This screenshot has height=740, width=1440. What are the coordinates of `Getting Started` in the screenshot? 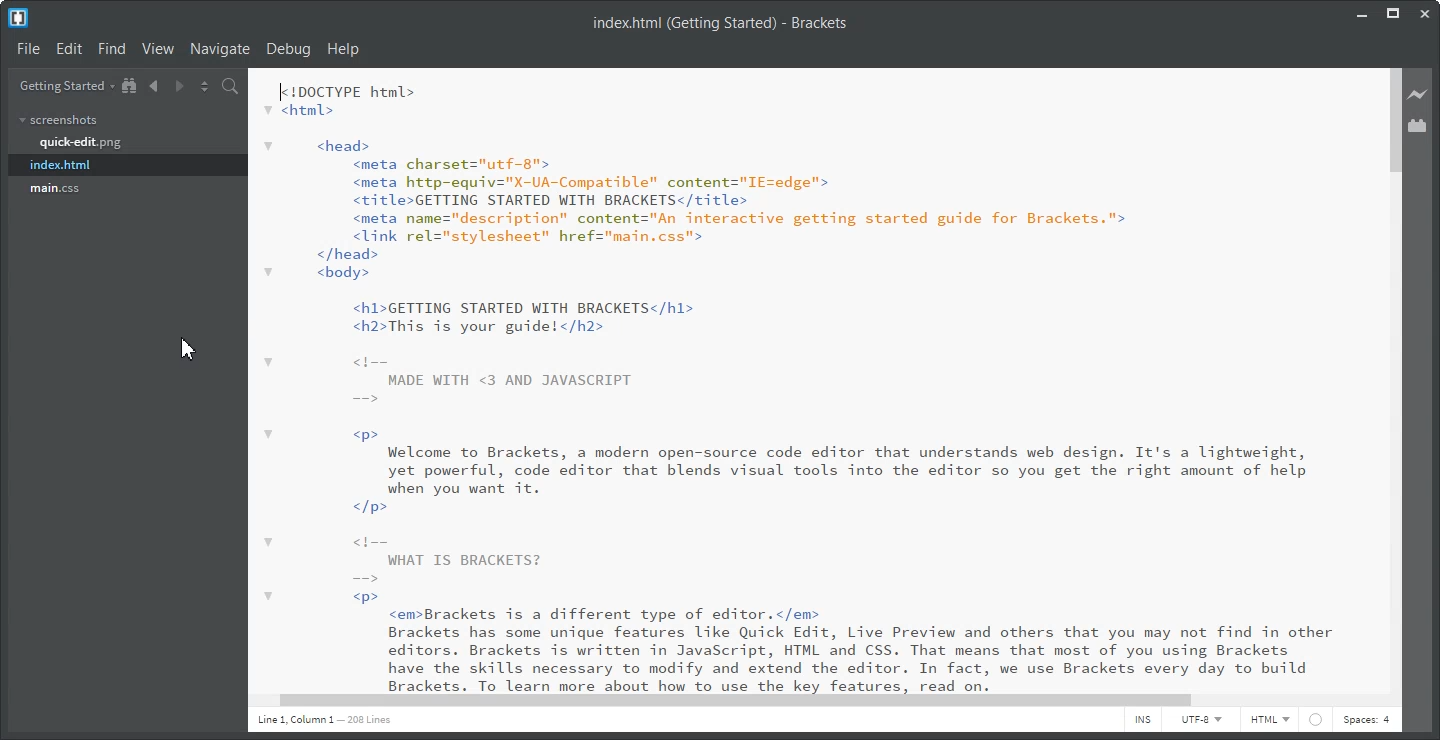 It's located at (62, 85).